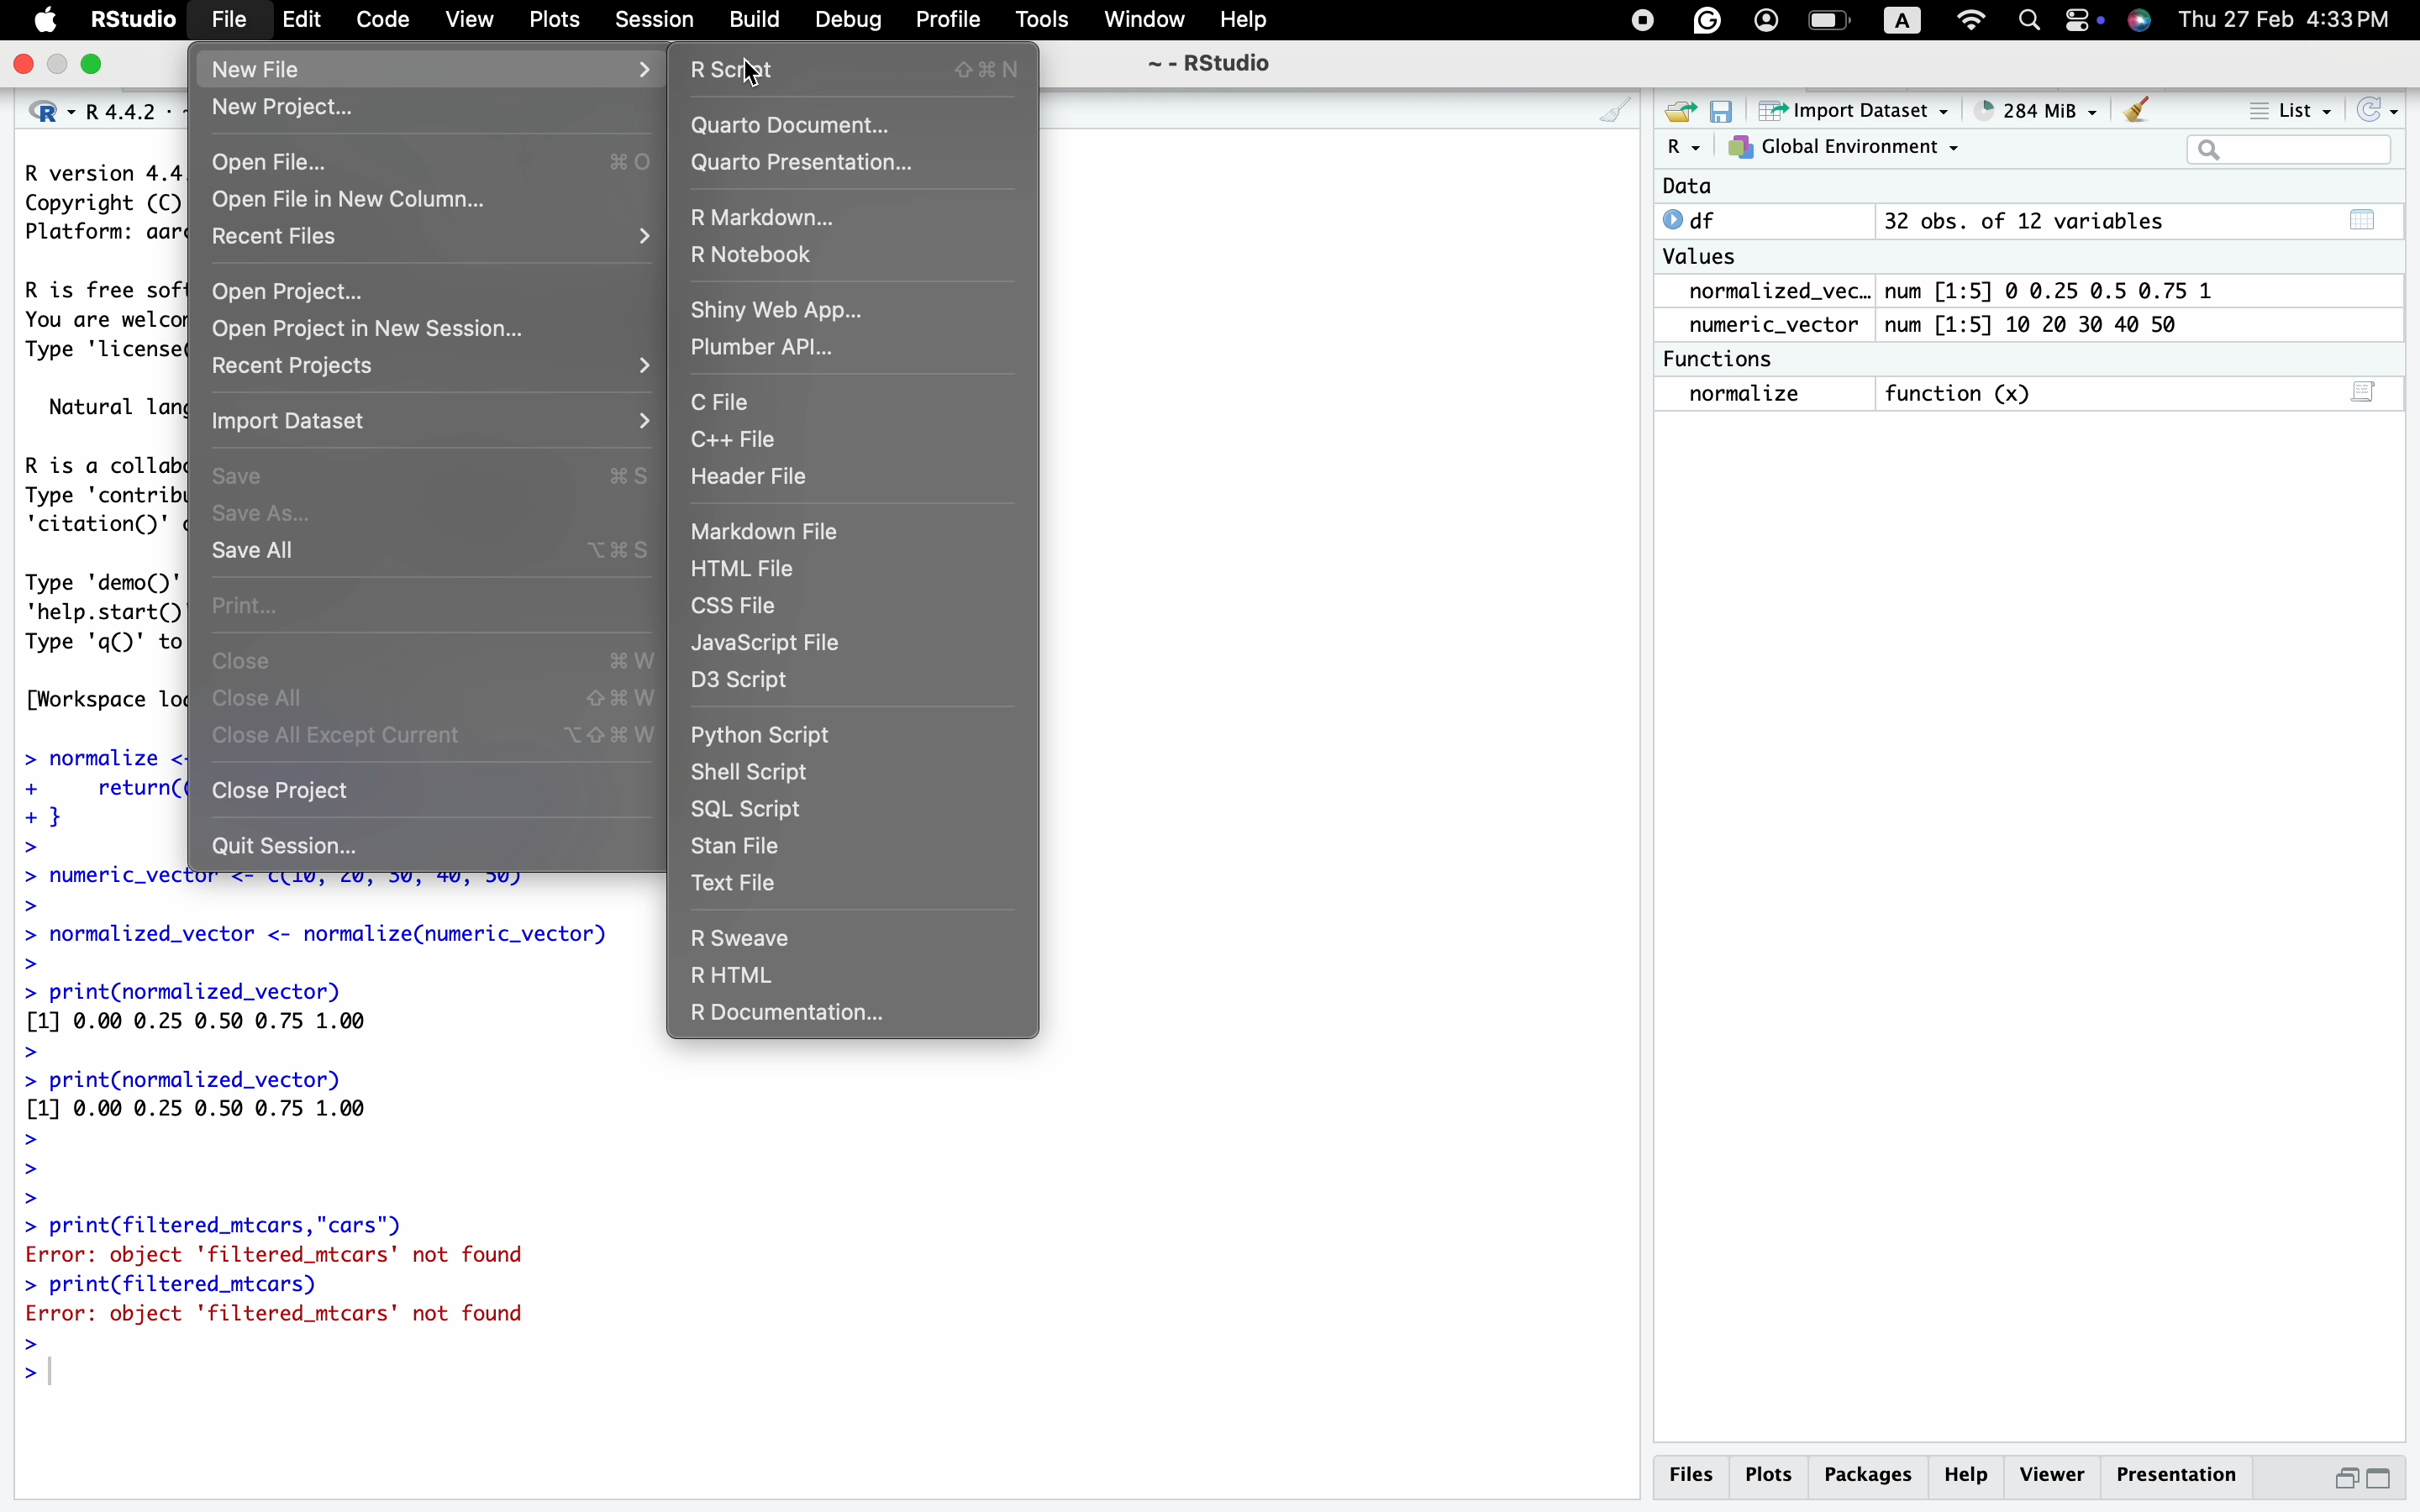  Describe the element at coordinates (850, 19) in the screenshot. I see `Debug` at that location.